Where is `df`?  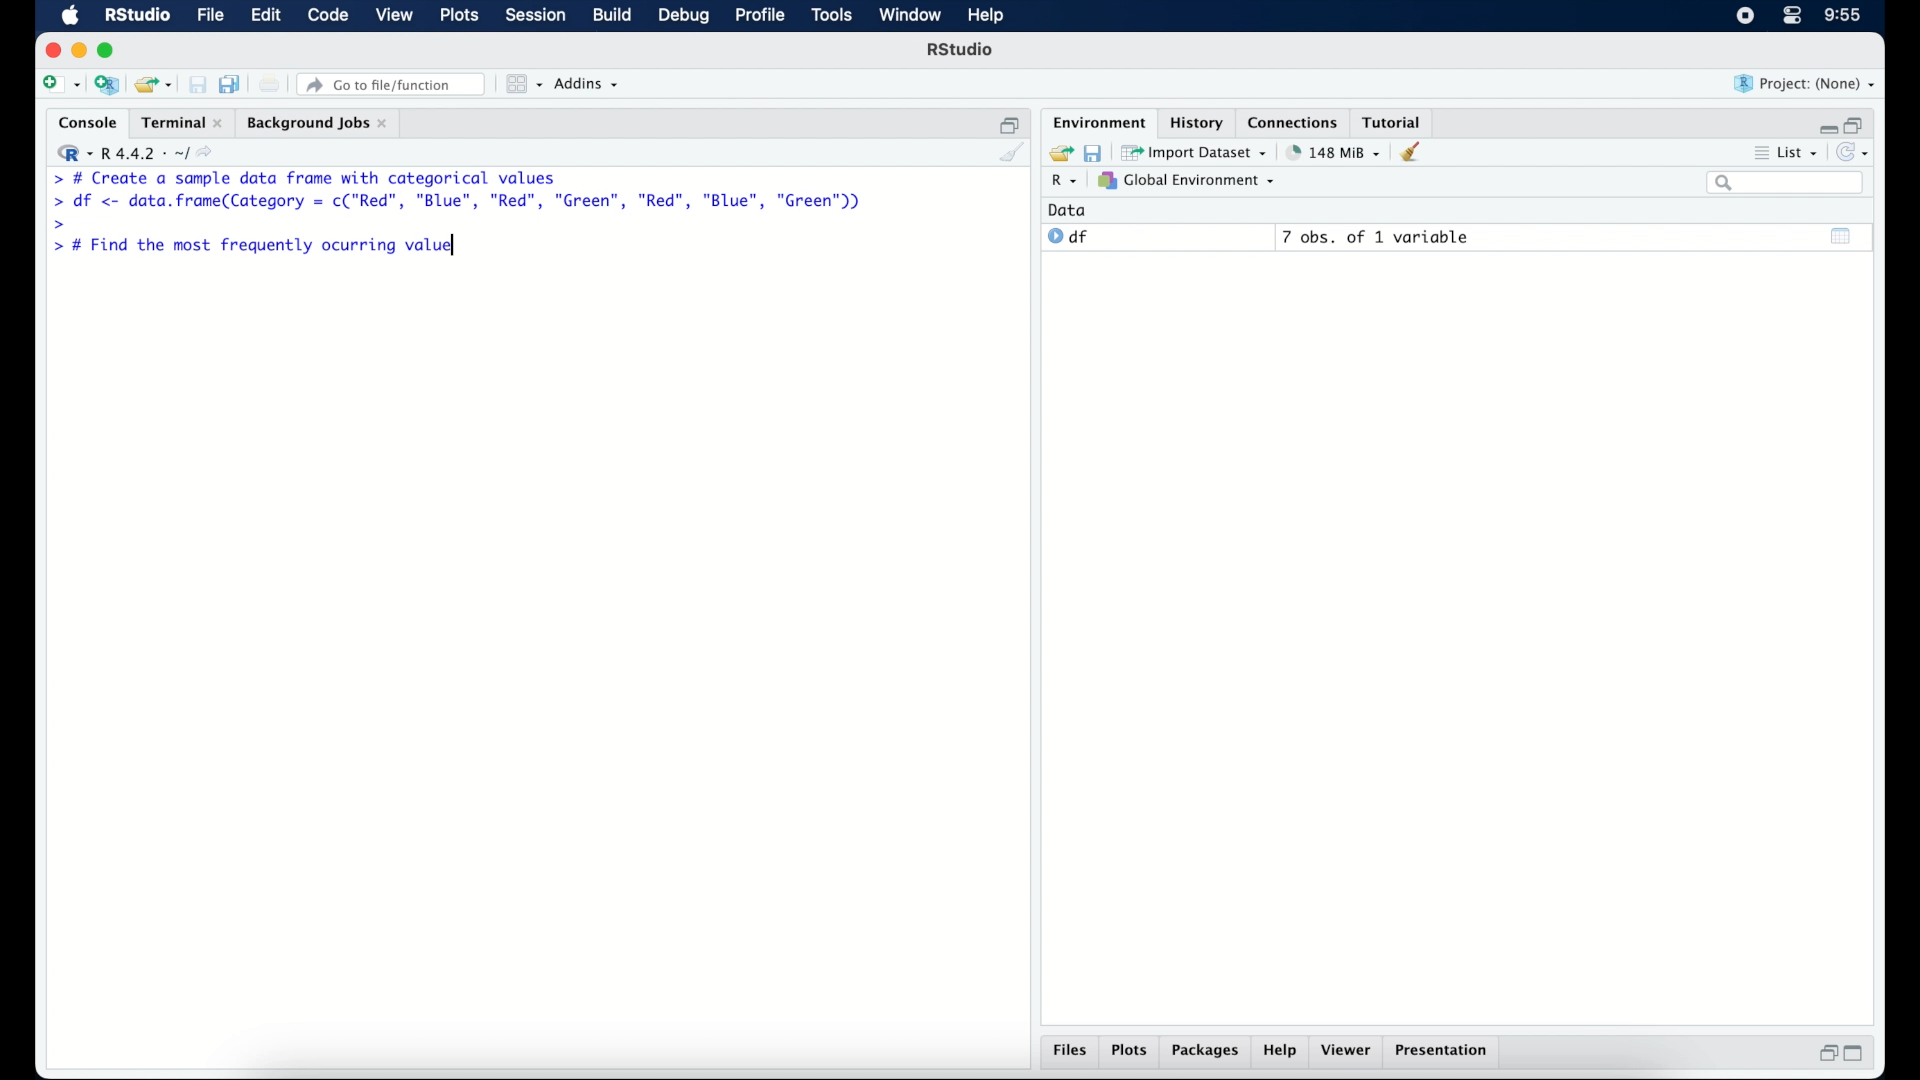 df is located at coordinates (1070, 237).